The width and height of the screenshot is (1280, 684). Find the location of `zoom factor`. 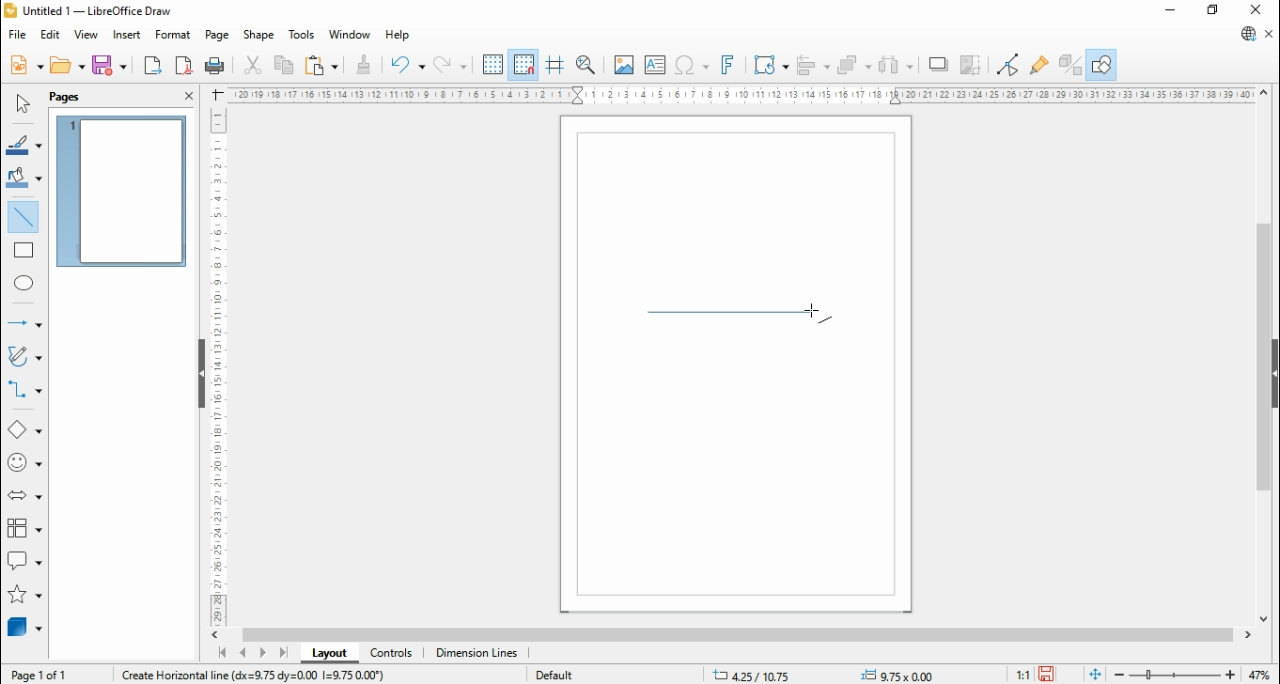

zoom factor is located at coordinates (1262, 674).